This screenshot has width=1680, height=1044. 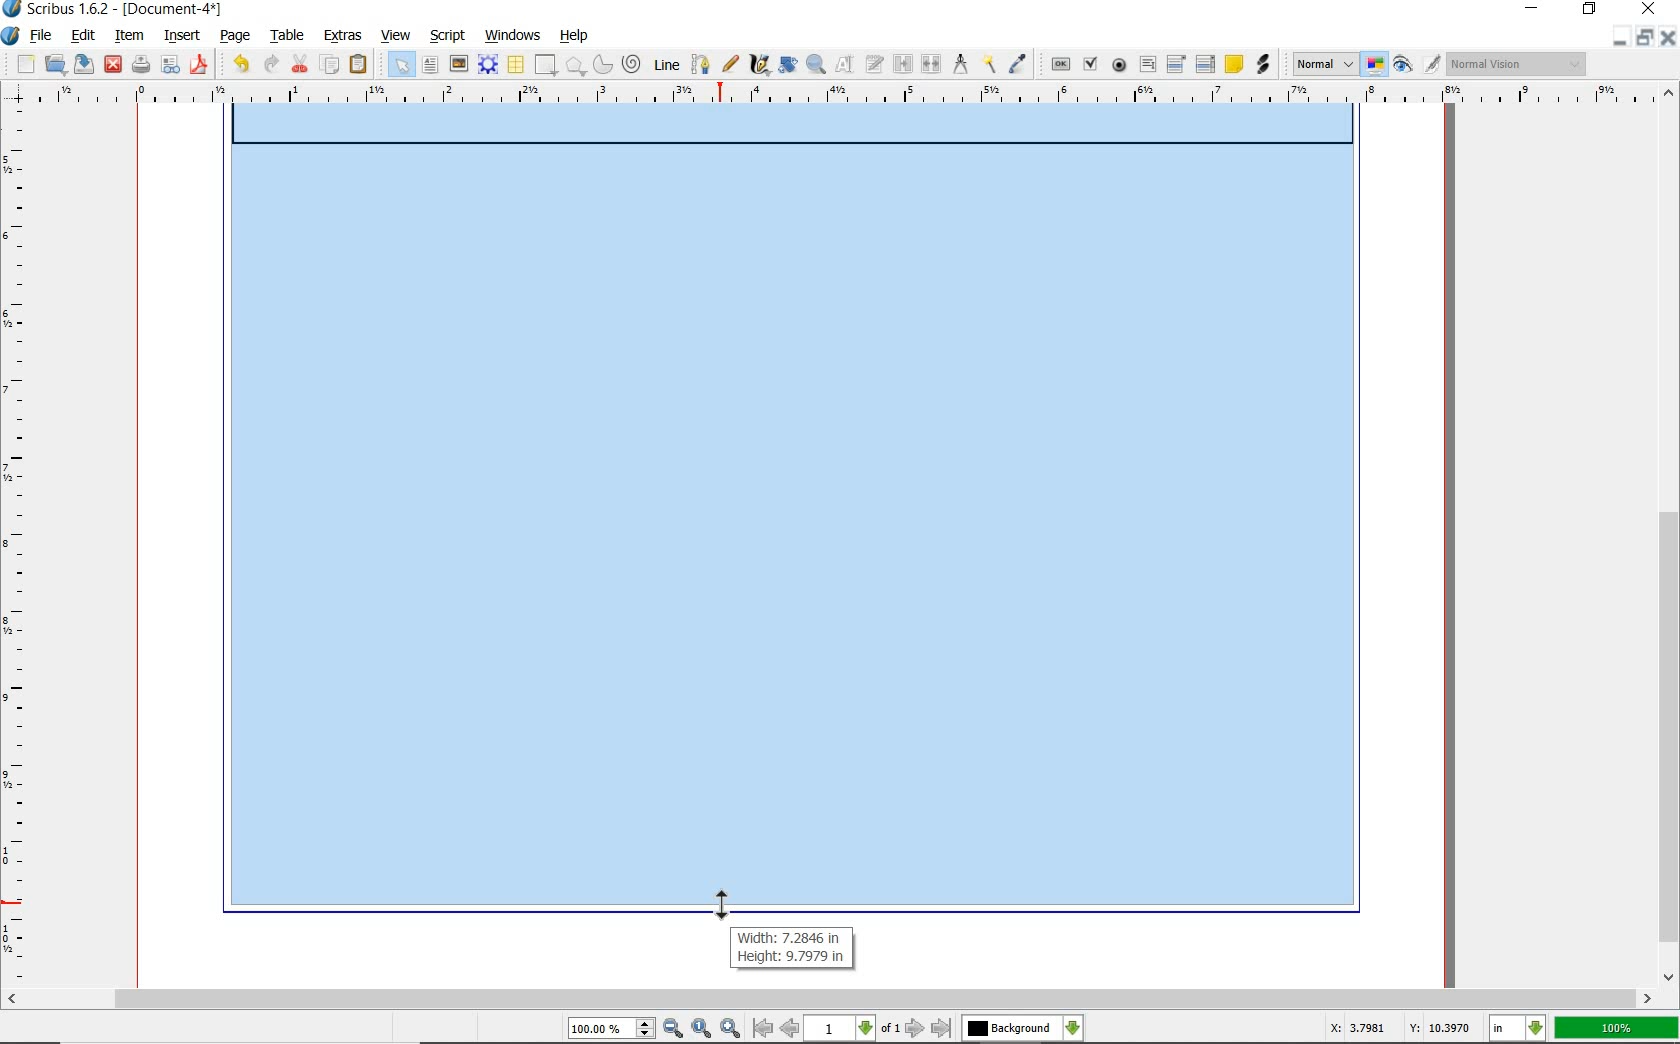 What do you see at coordinates (431, 67) in the screenshot?
I see `text frame` at bounding box center [431, 67].